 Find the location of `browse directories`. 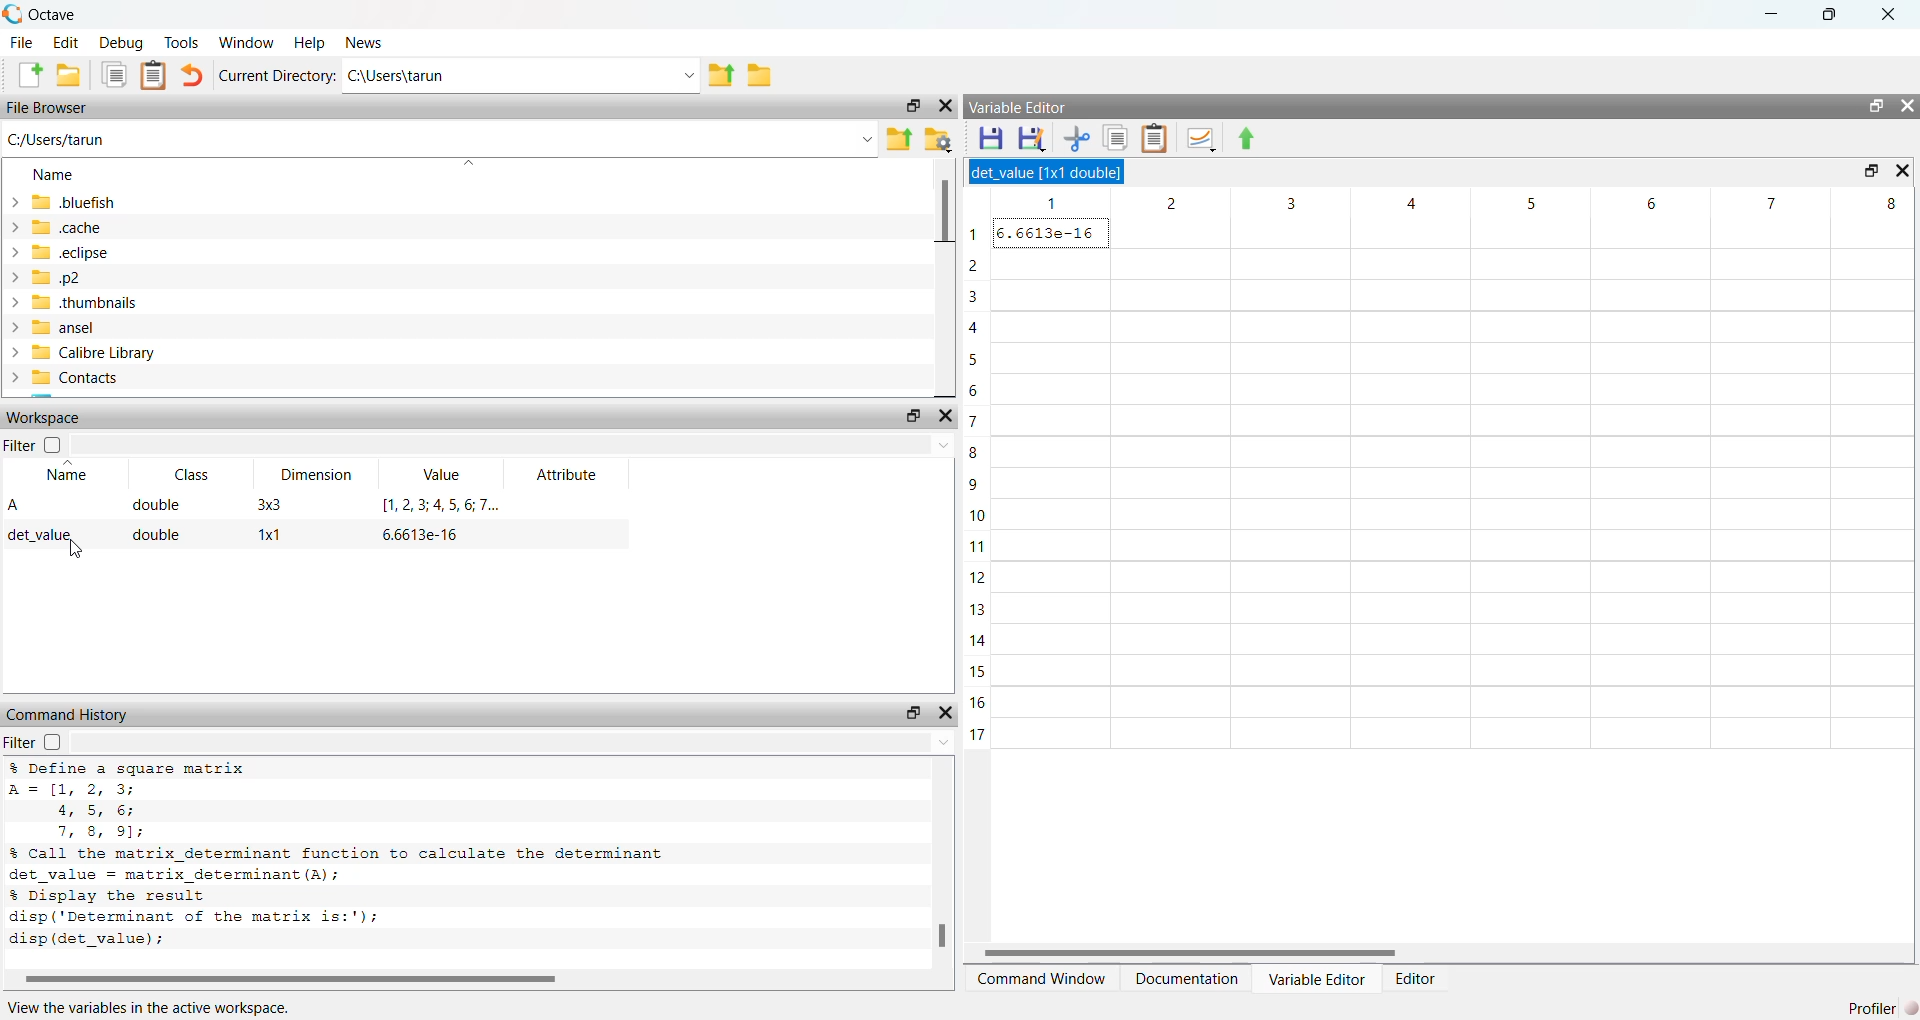

browse directories is located at coordinates (763, 76).